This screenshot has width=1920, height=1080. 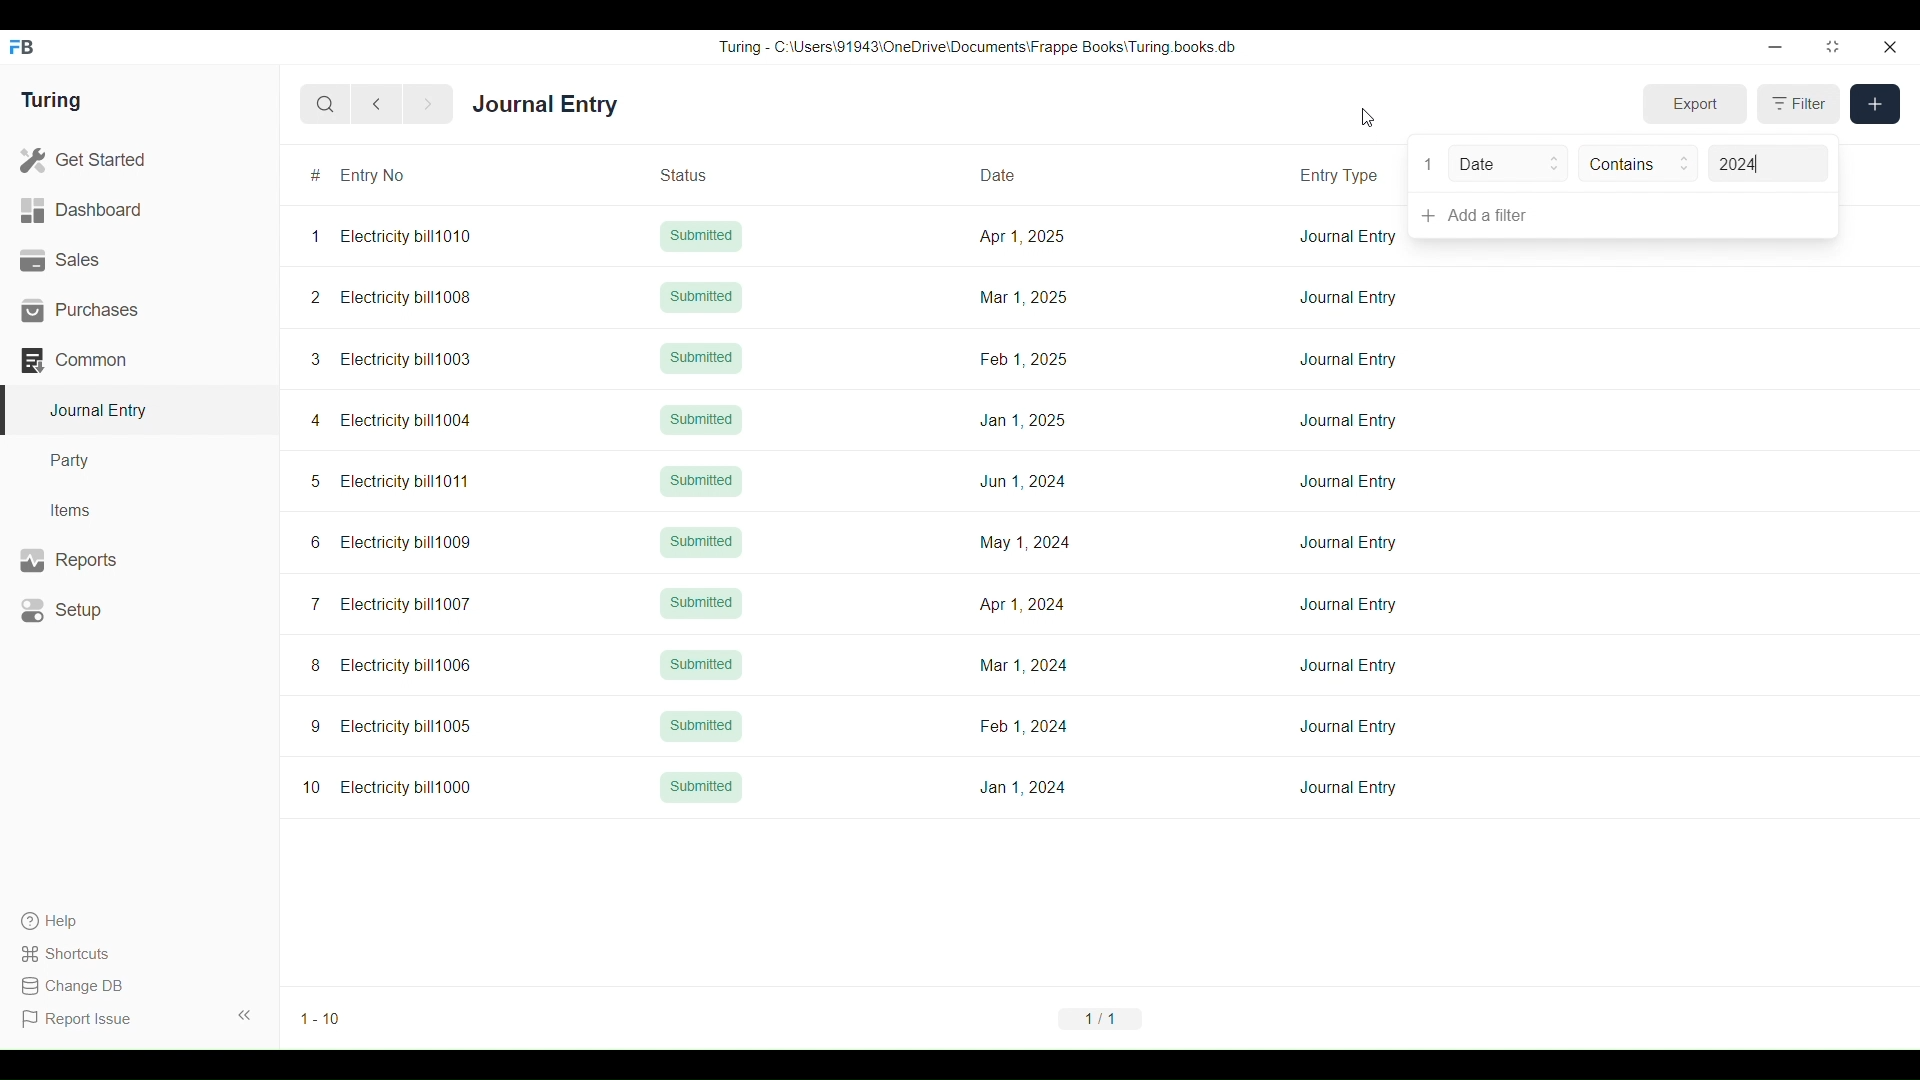 I want to click on 1 Electricity bill1010, so click(x=391, y=236).